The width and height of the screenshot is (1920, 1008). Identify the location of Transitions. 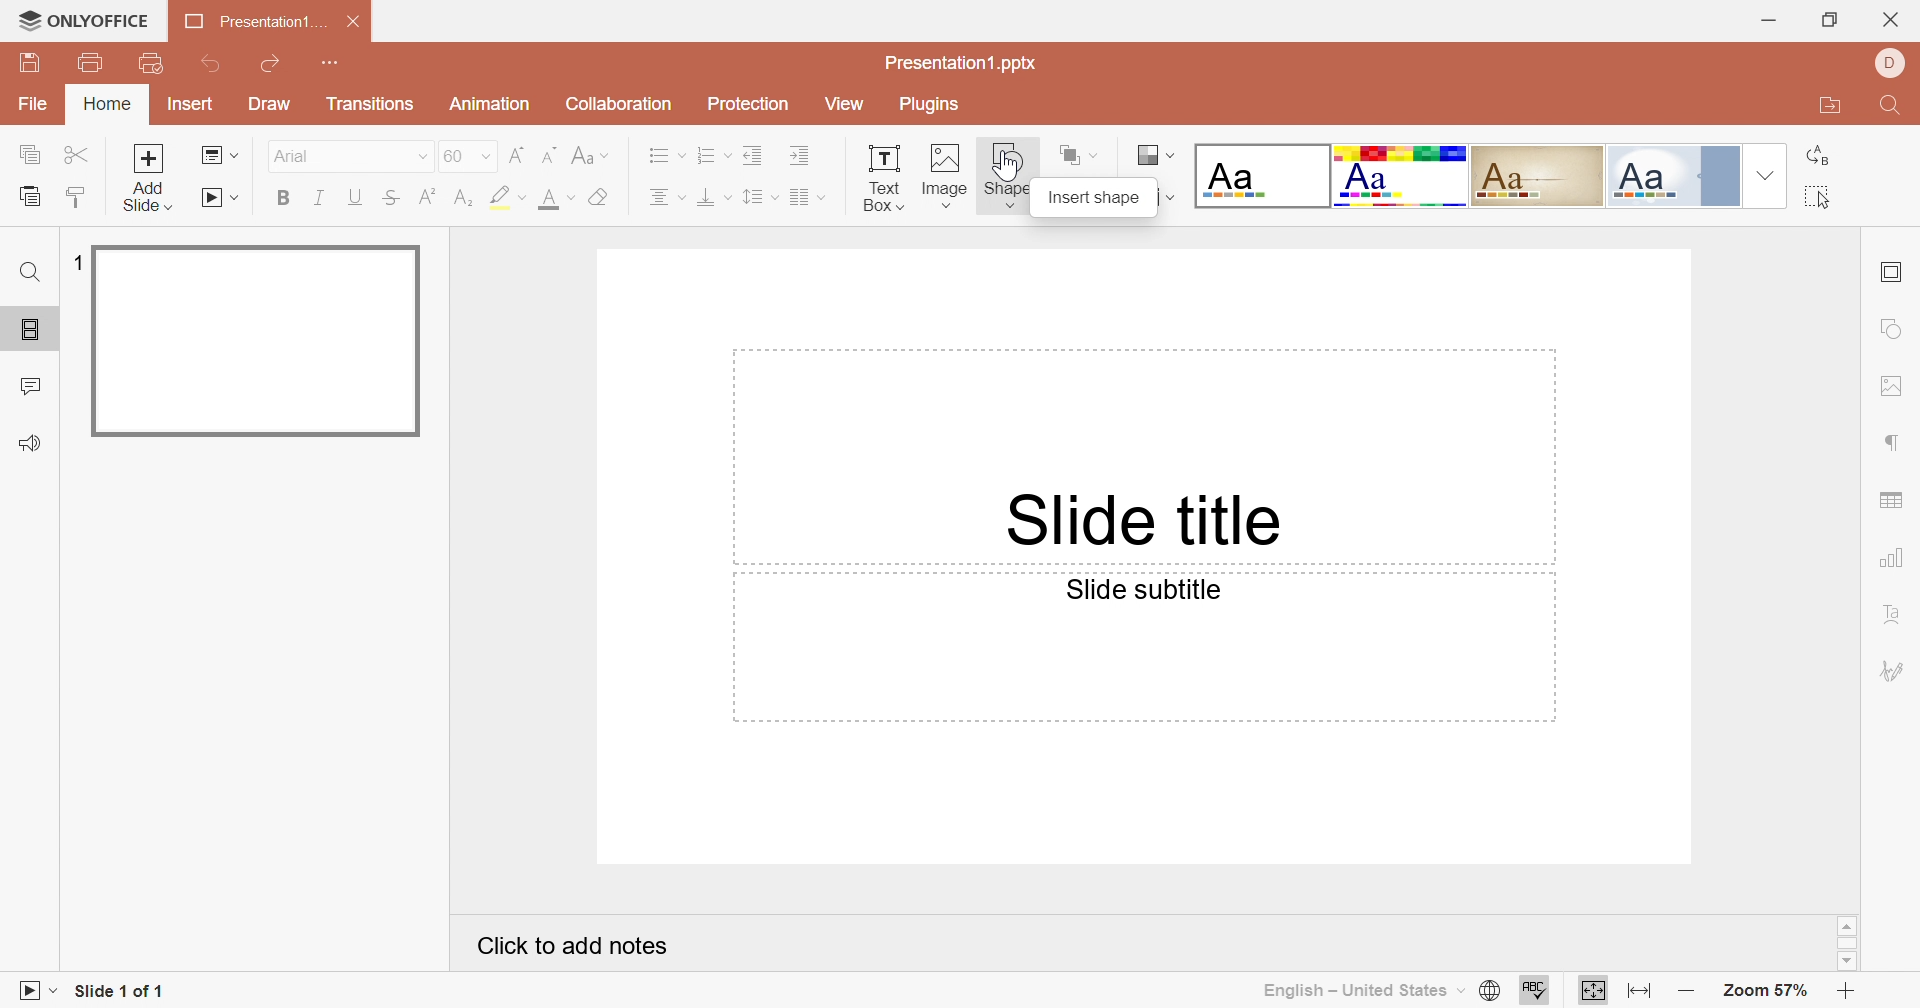
(371, 103).